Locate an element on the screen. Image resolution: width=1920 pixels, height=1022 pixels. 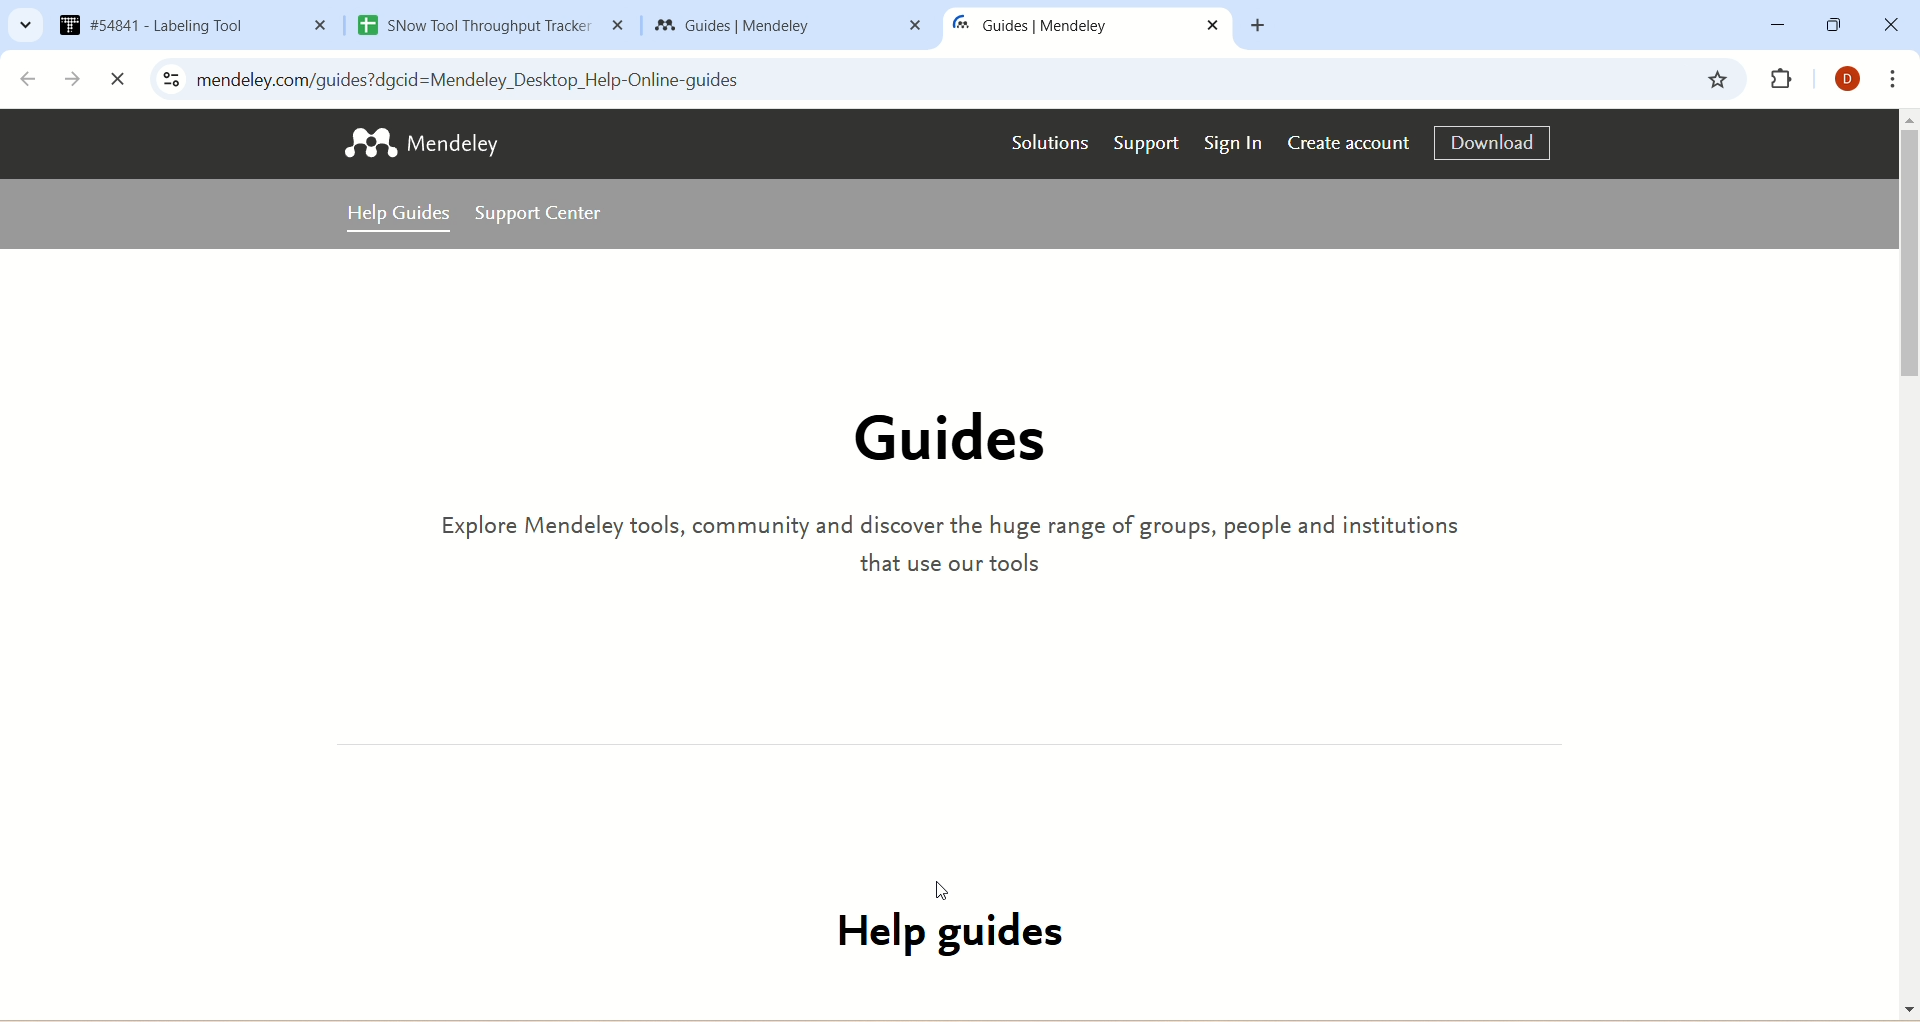
drop-down is located at coordinates (21, 26).